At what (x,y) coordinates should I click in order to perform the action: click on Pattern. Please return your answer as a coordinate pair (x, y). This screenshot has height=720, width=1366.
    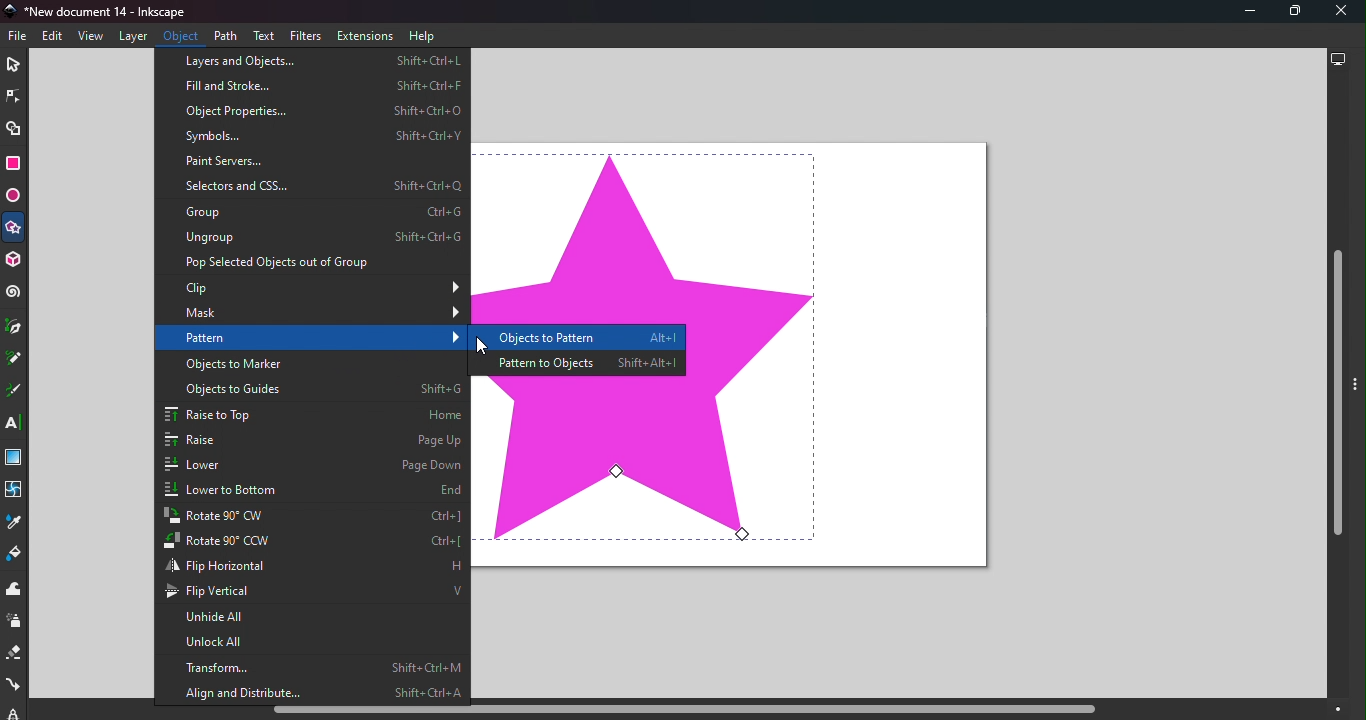
    Looking at the image, I should click on (318, 337).